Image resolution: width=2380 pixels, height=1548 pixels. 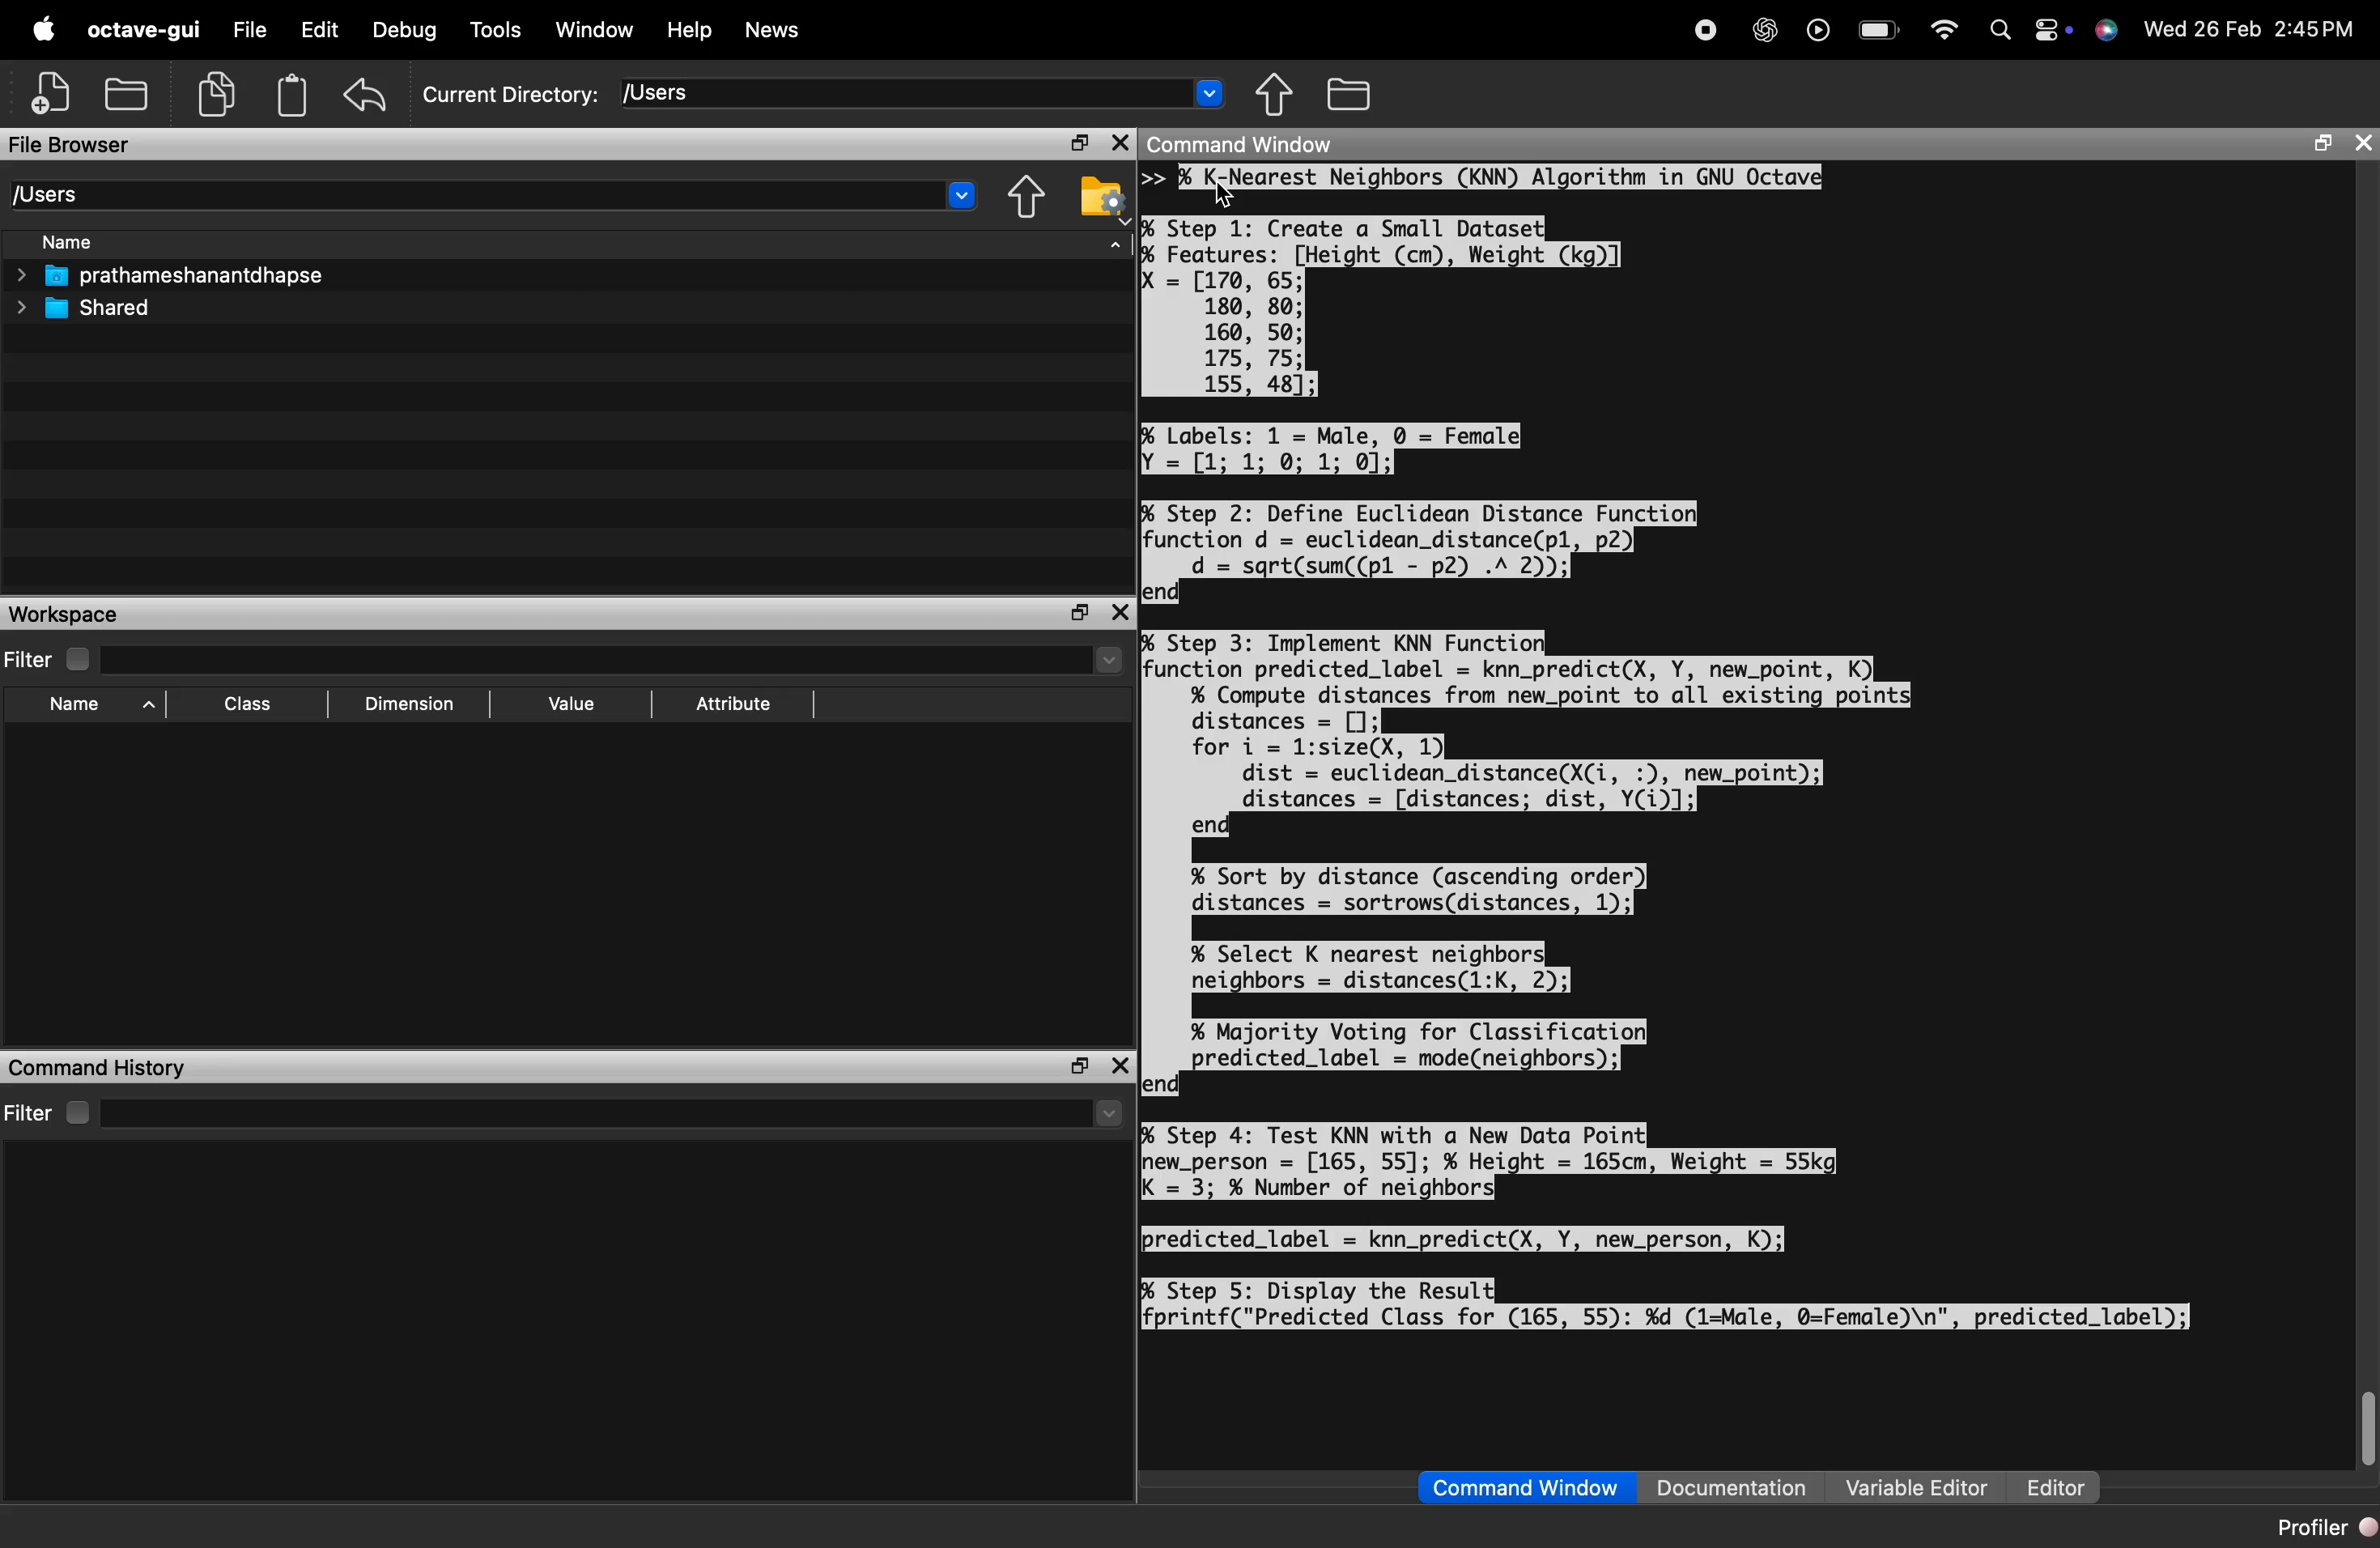 I want to click on Shared, so click(x=103, y=310).